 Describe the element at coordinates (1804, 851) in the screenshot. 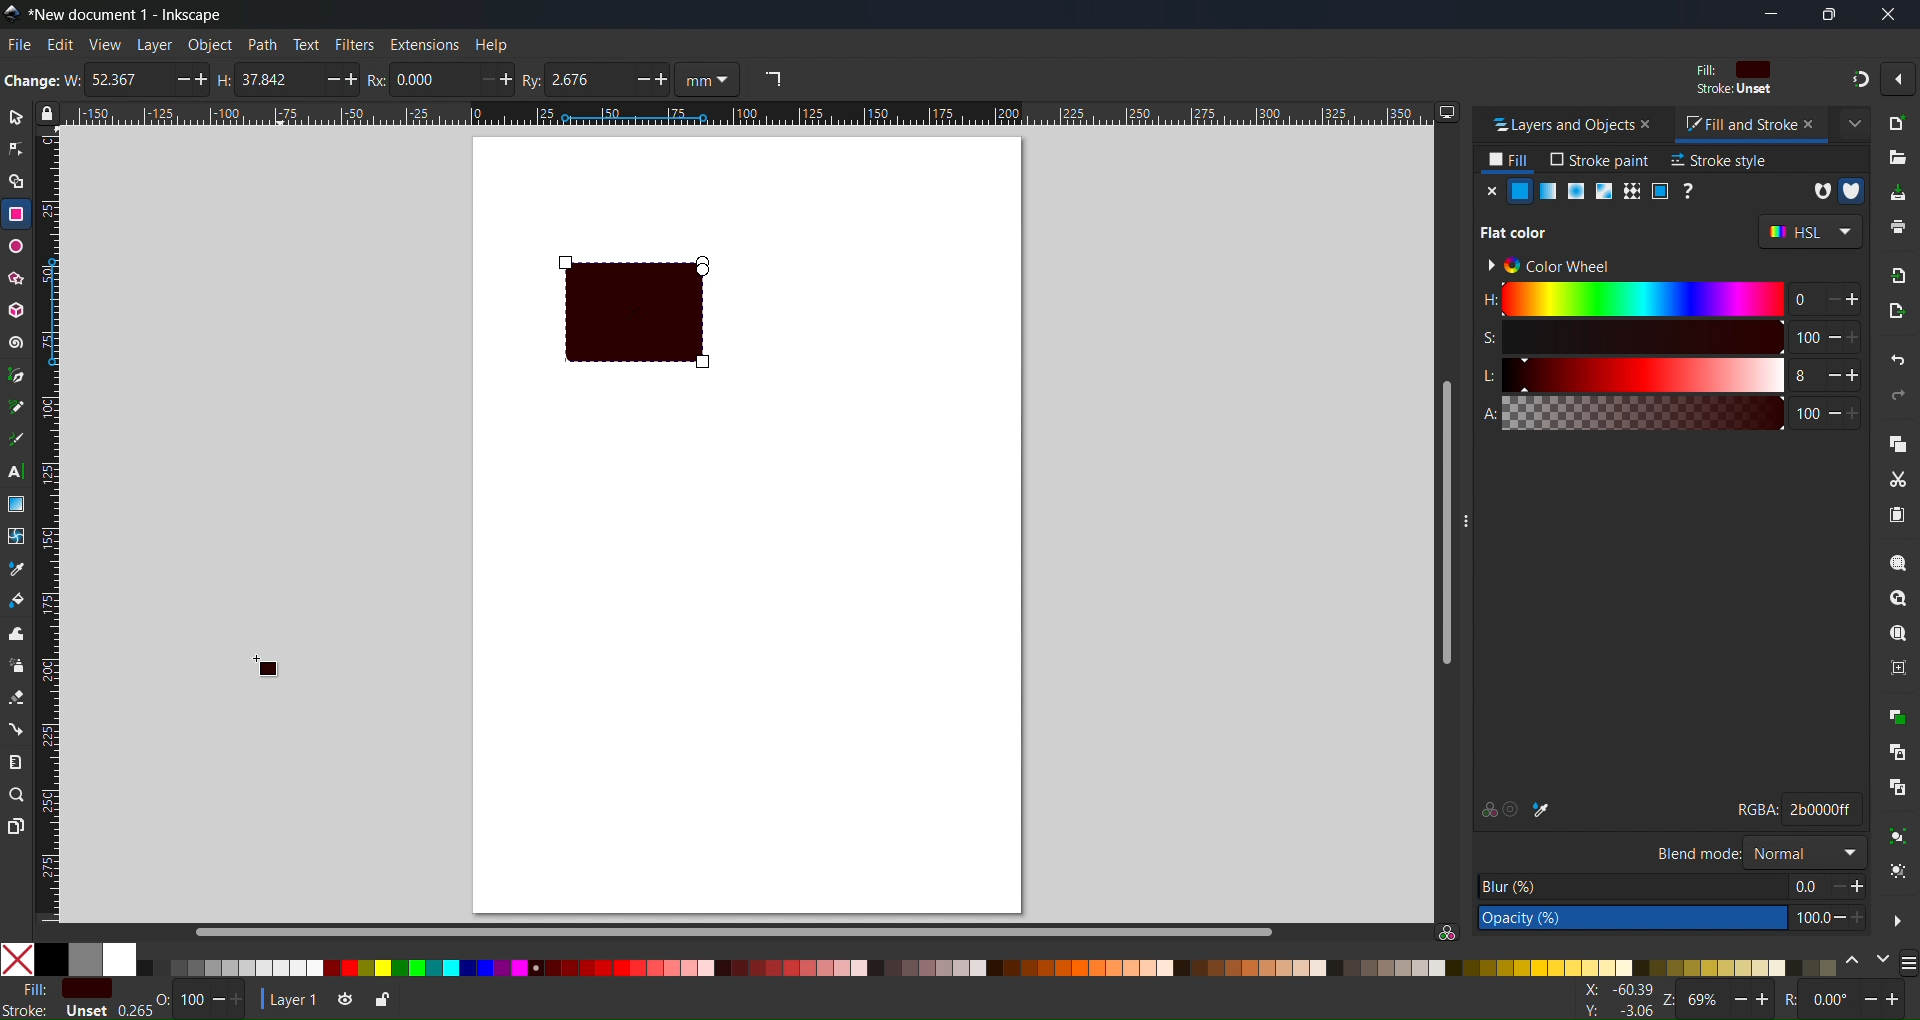

I see `Blend mode` at that location.